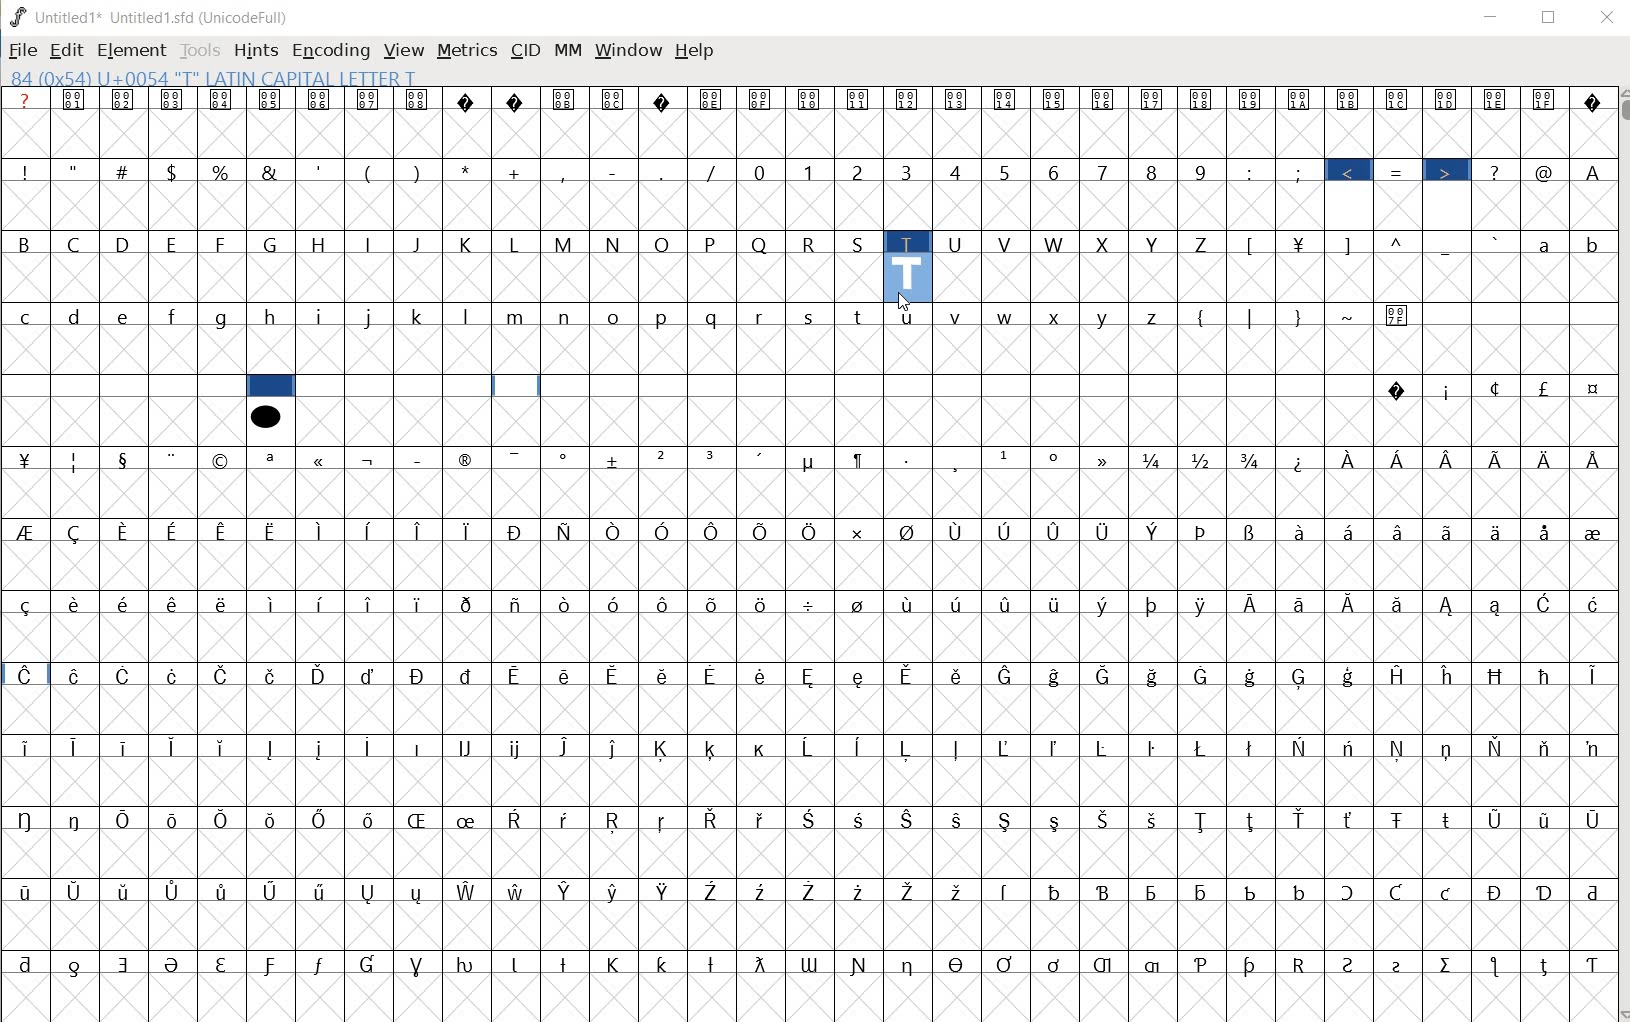 The width and height of the screenshot is (1630, 1022). Describe the element at coordinates (471, 170) in the screenshot. I see `*` at that location.